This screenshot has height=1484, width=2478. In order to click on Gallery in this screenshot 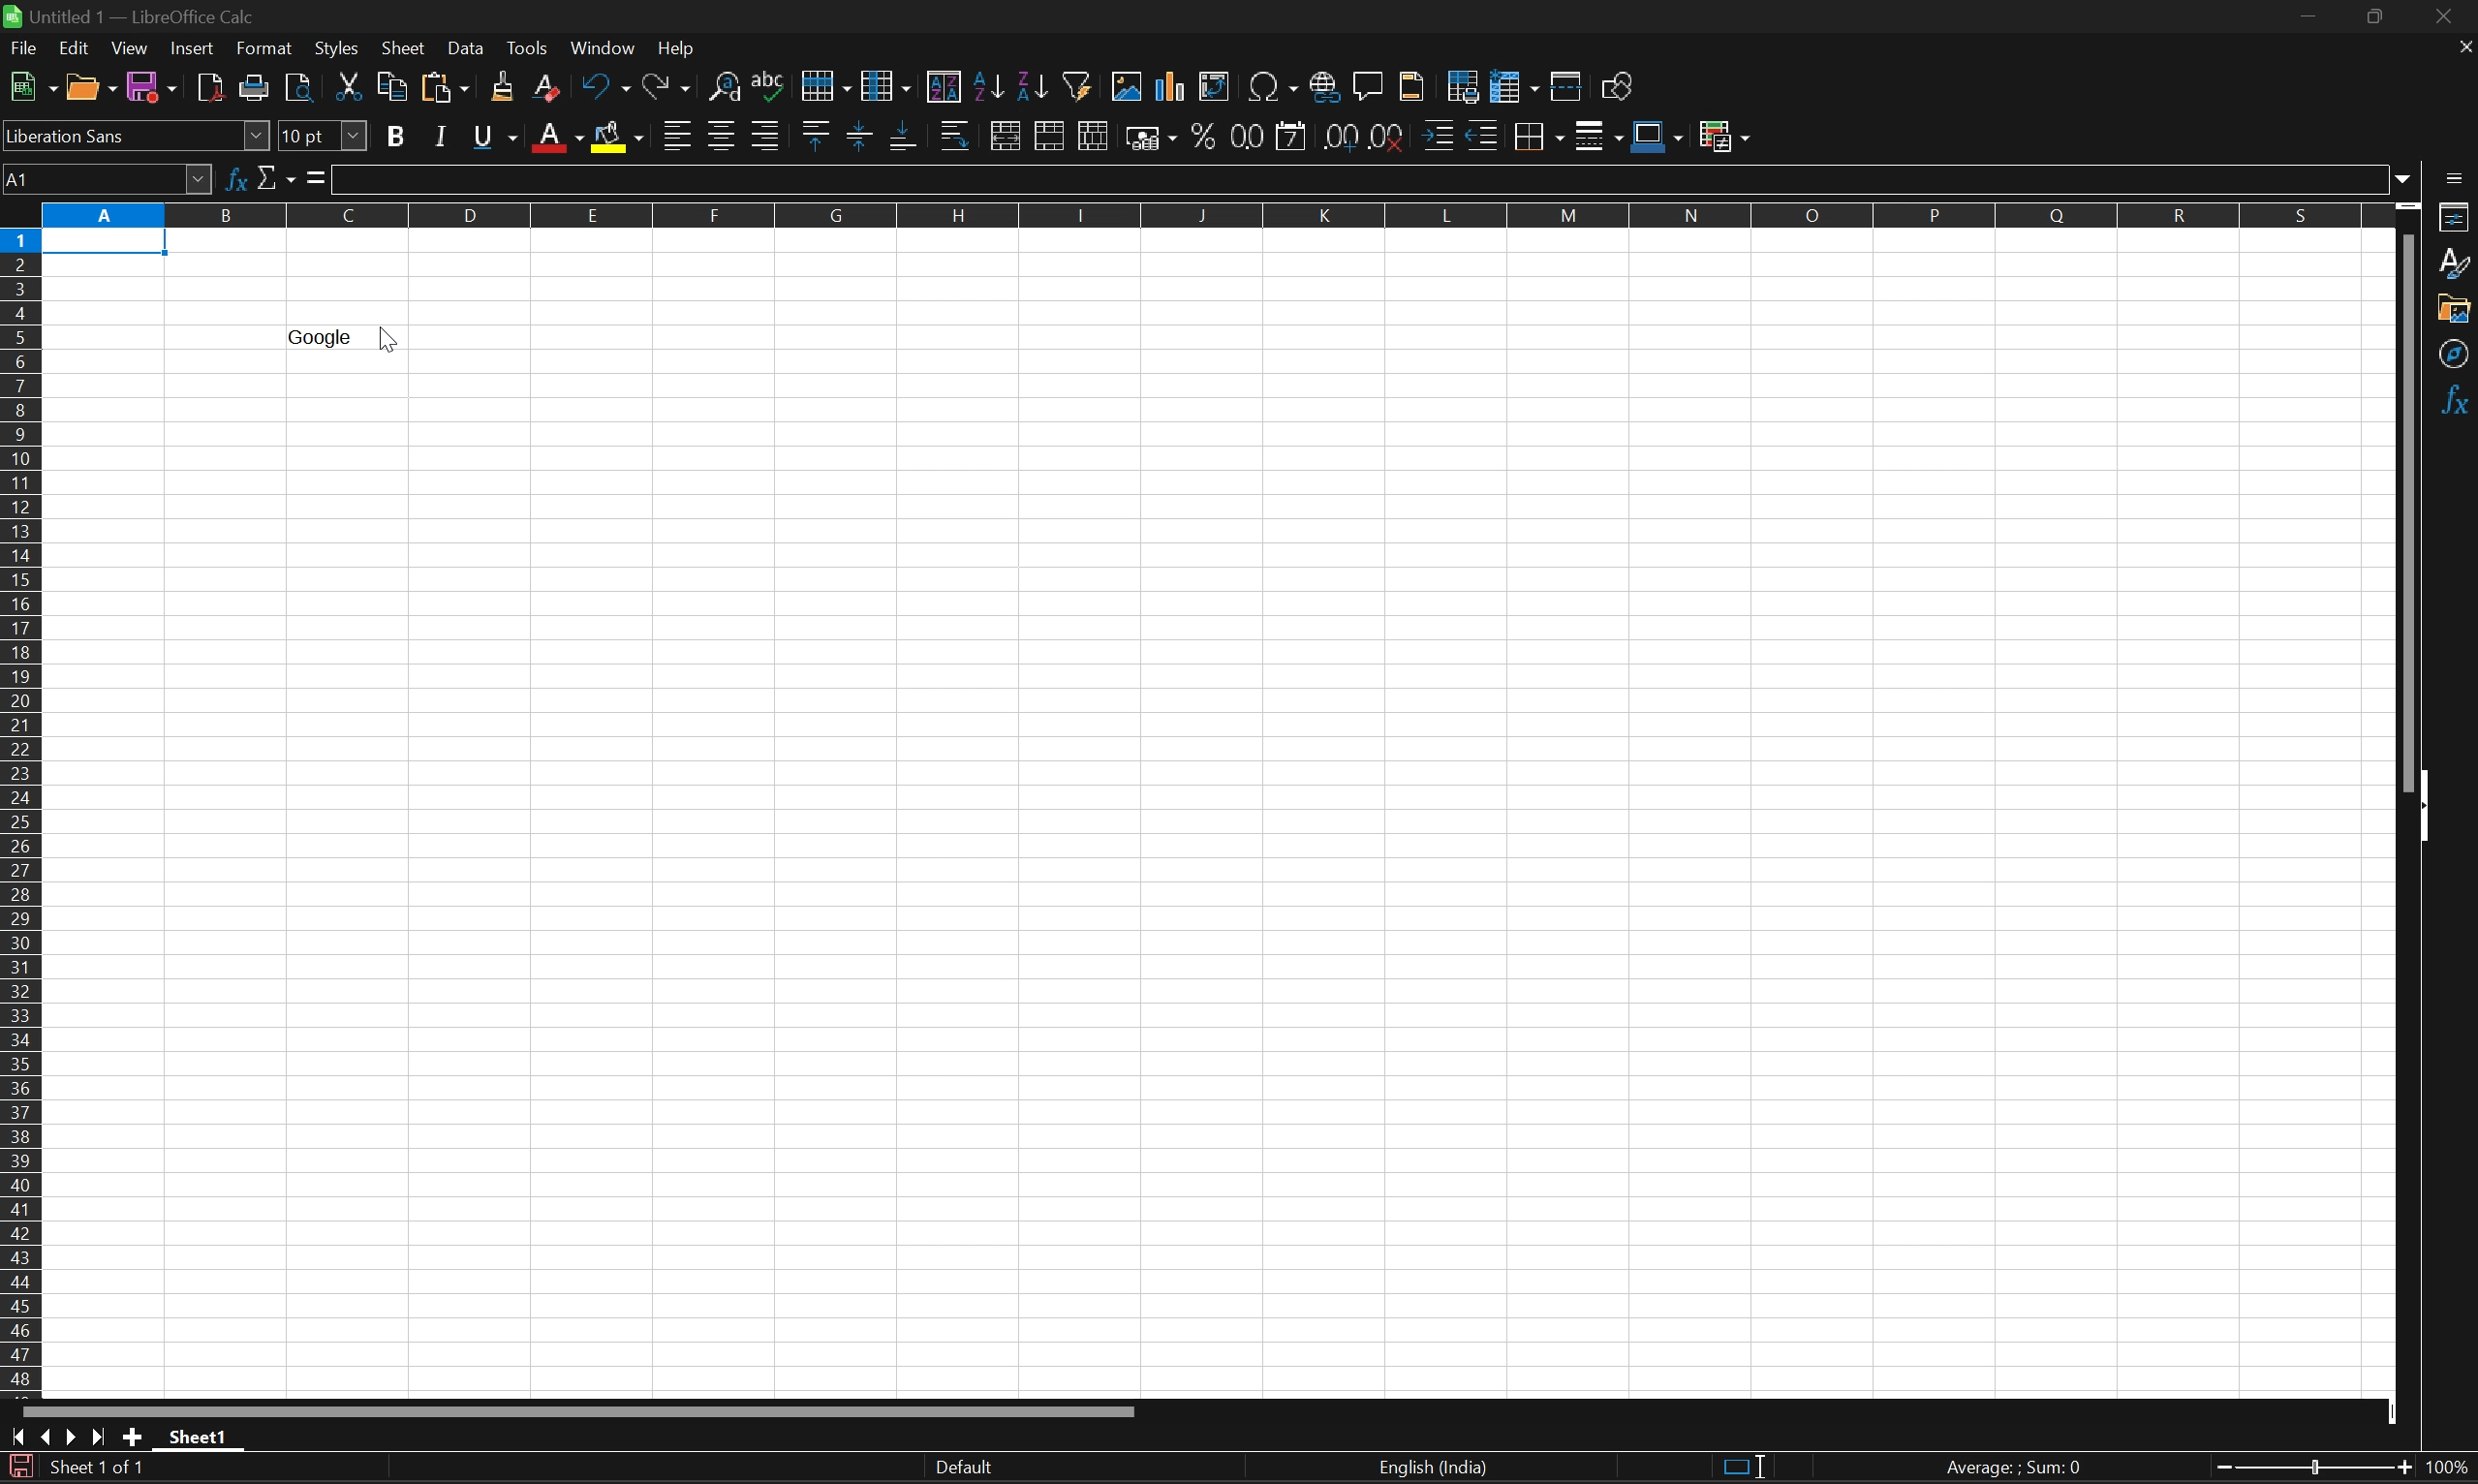, I will do `click(2455, 308)`.